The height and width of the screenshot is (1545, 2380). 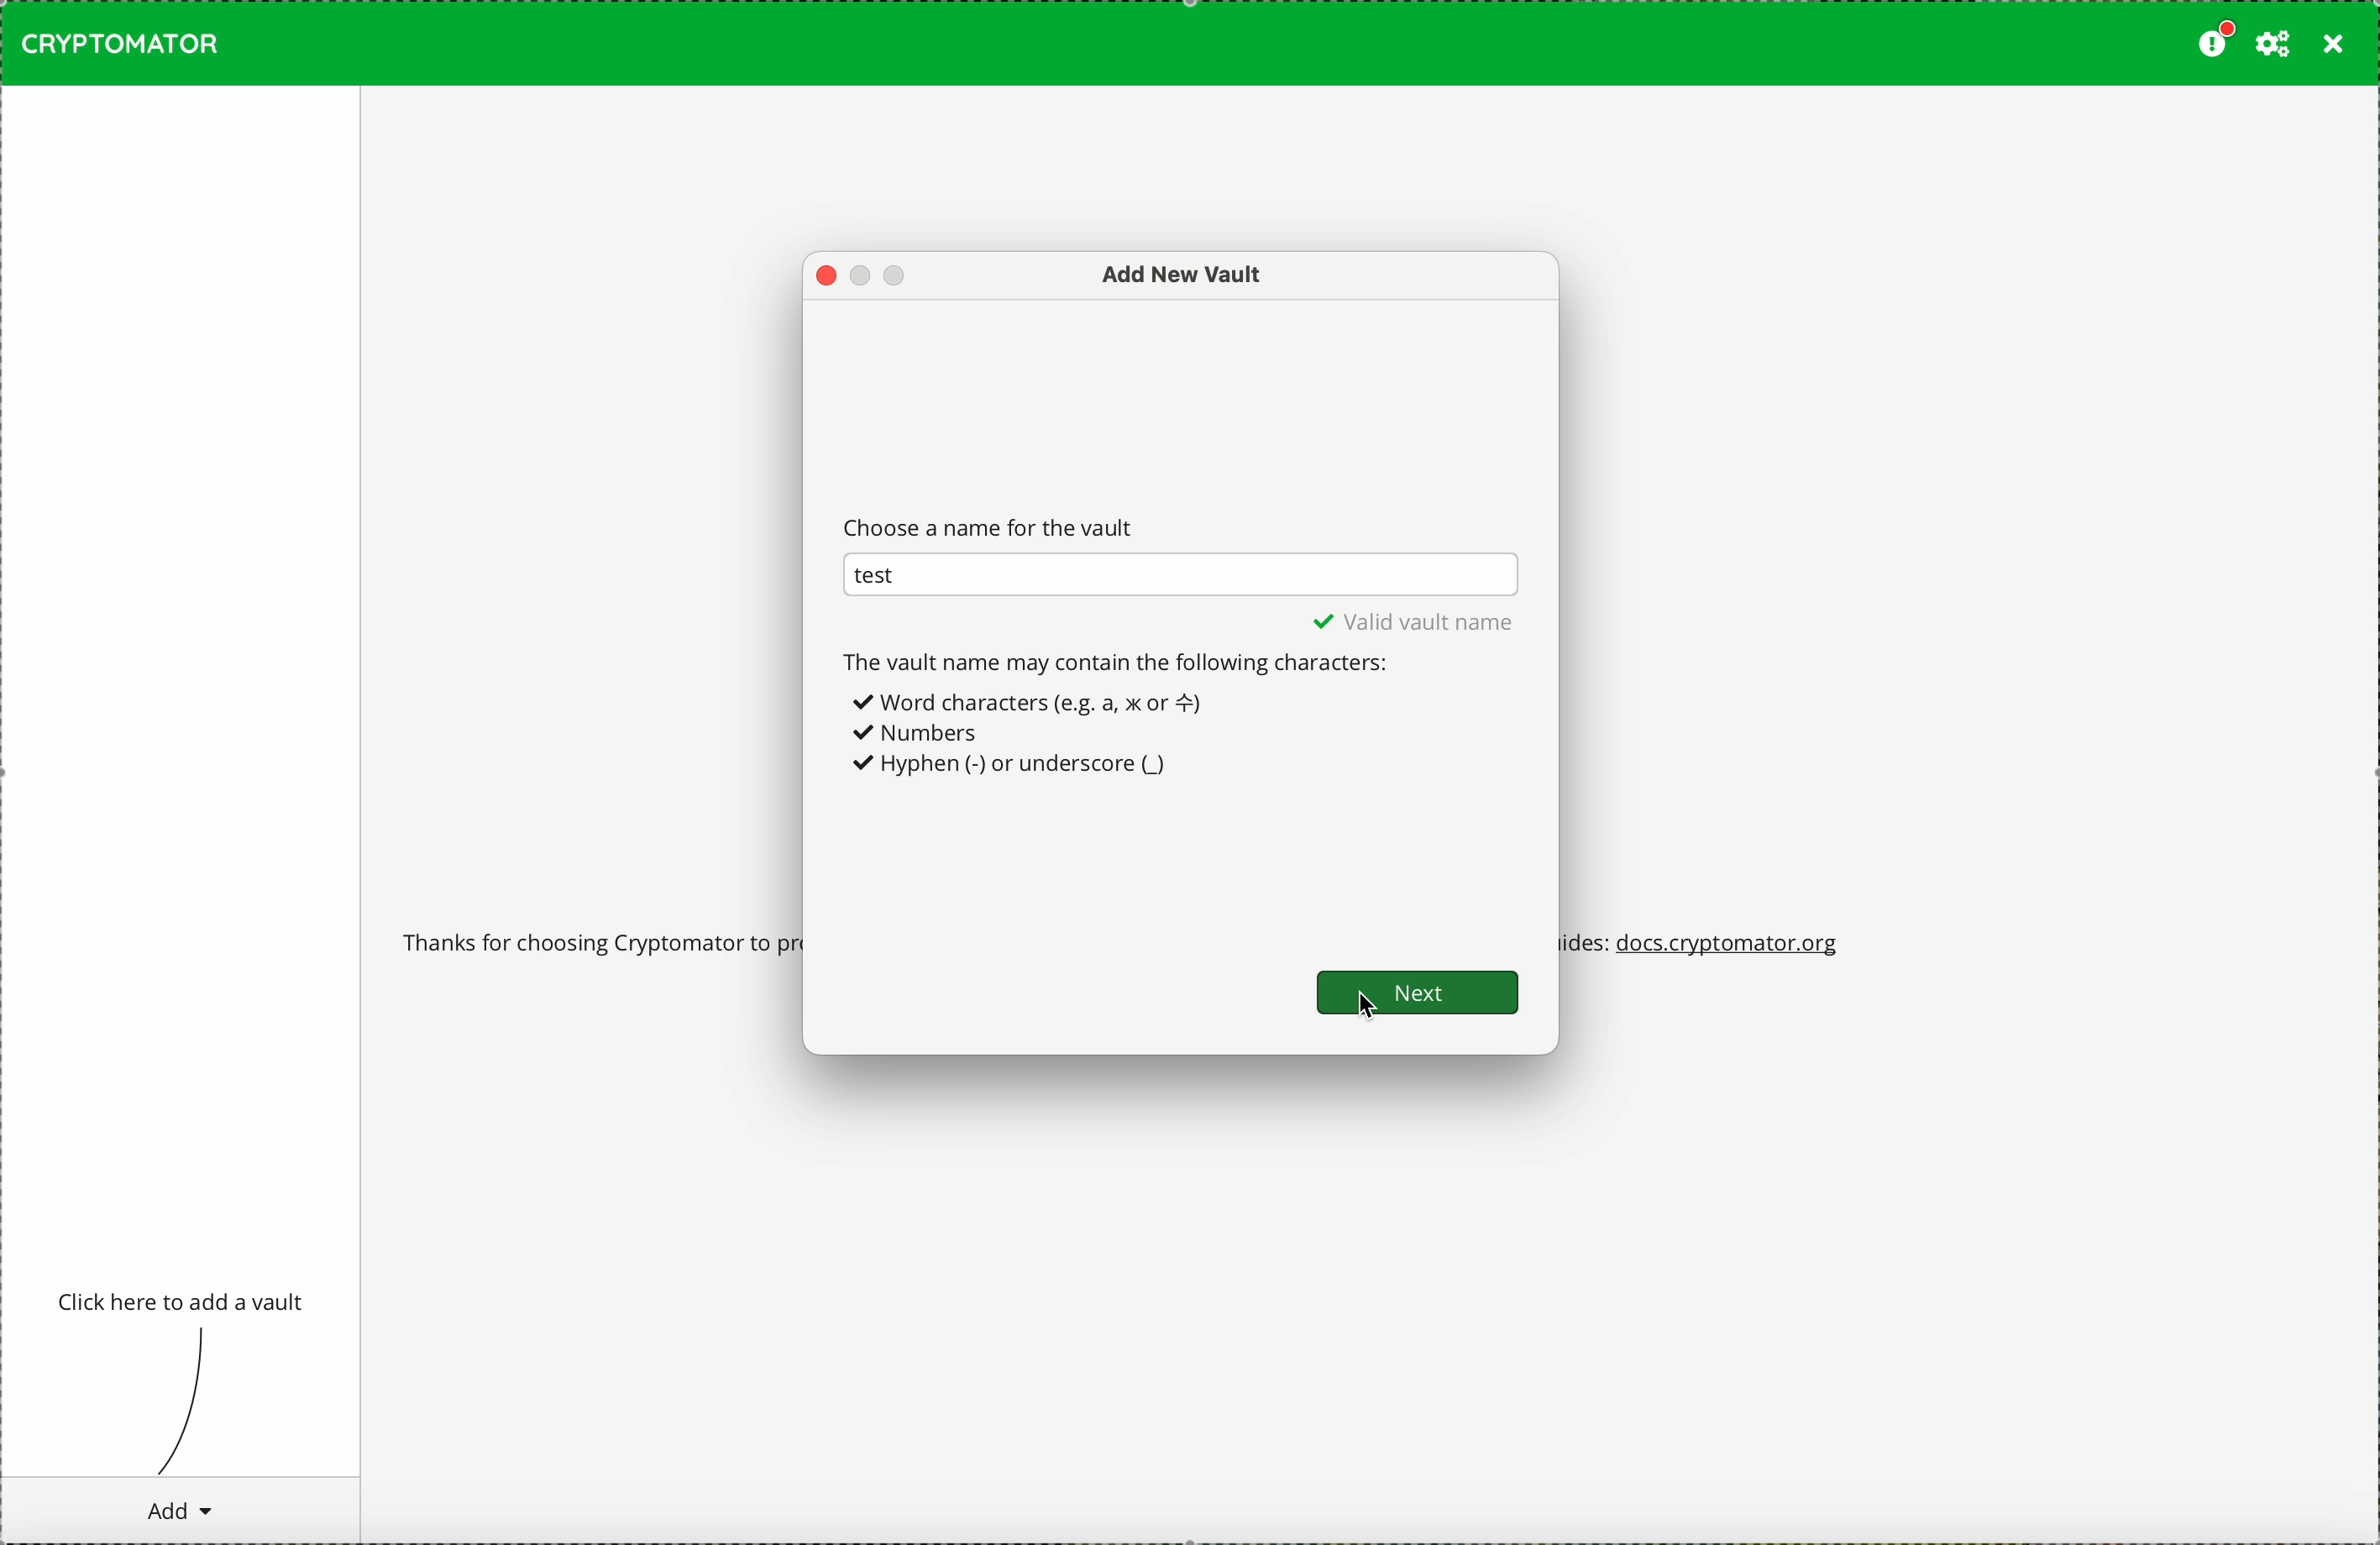 What do you see at coordinates (178, 1510) in the screenshot?
I see `cursor on add button` at bounding box center [178, 1510].